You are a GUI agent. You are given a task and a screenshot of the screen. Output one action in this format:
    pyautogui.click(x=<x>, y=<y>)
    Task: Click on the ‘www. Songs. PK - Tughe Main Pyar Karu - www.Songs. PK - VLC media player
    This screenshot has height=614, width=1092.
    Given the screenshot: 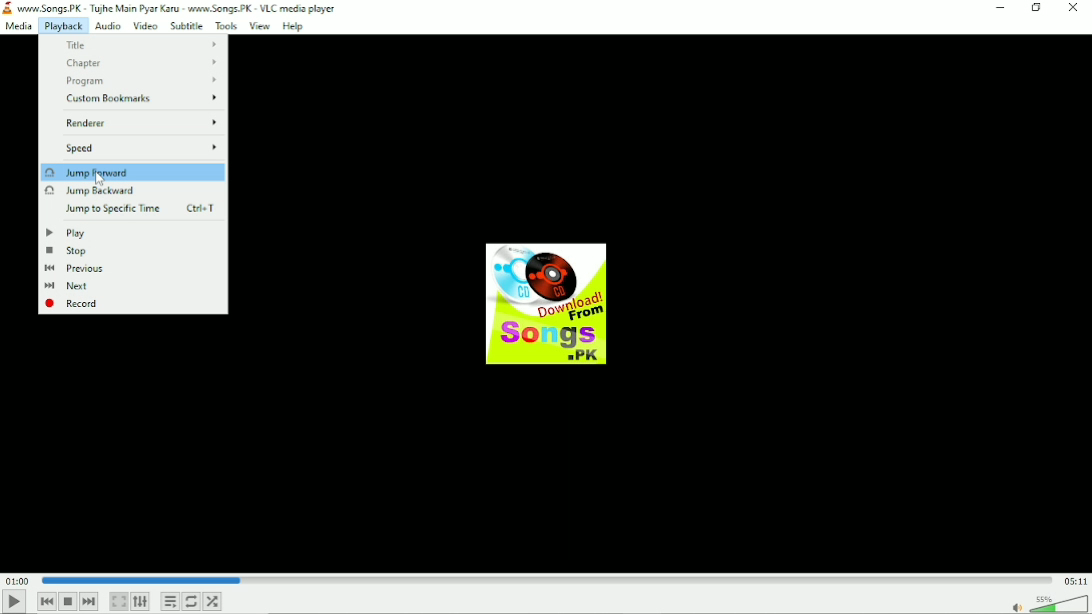 What is the action you would take?
    pyautogui.click(x=179, y=9)
    